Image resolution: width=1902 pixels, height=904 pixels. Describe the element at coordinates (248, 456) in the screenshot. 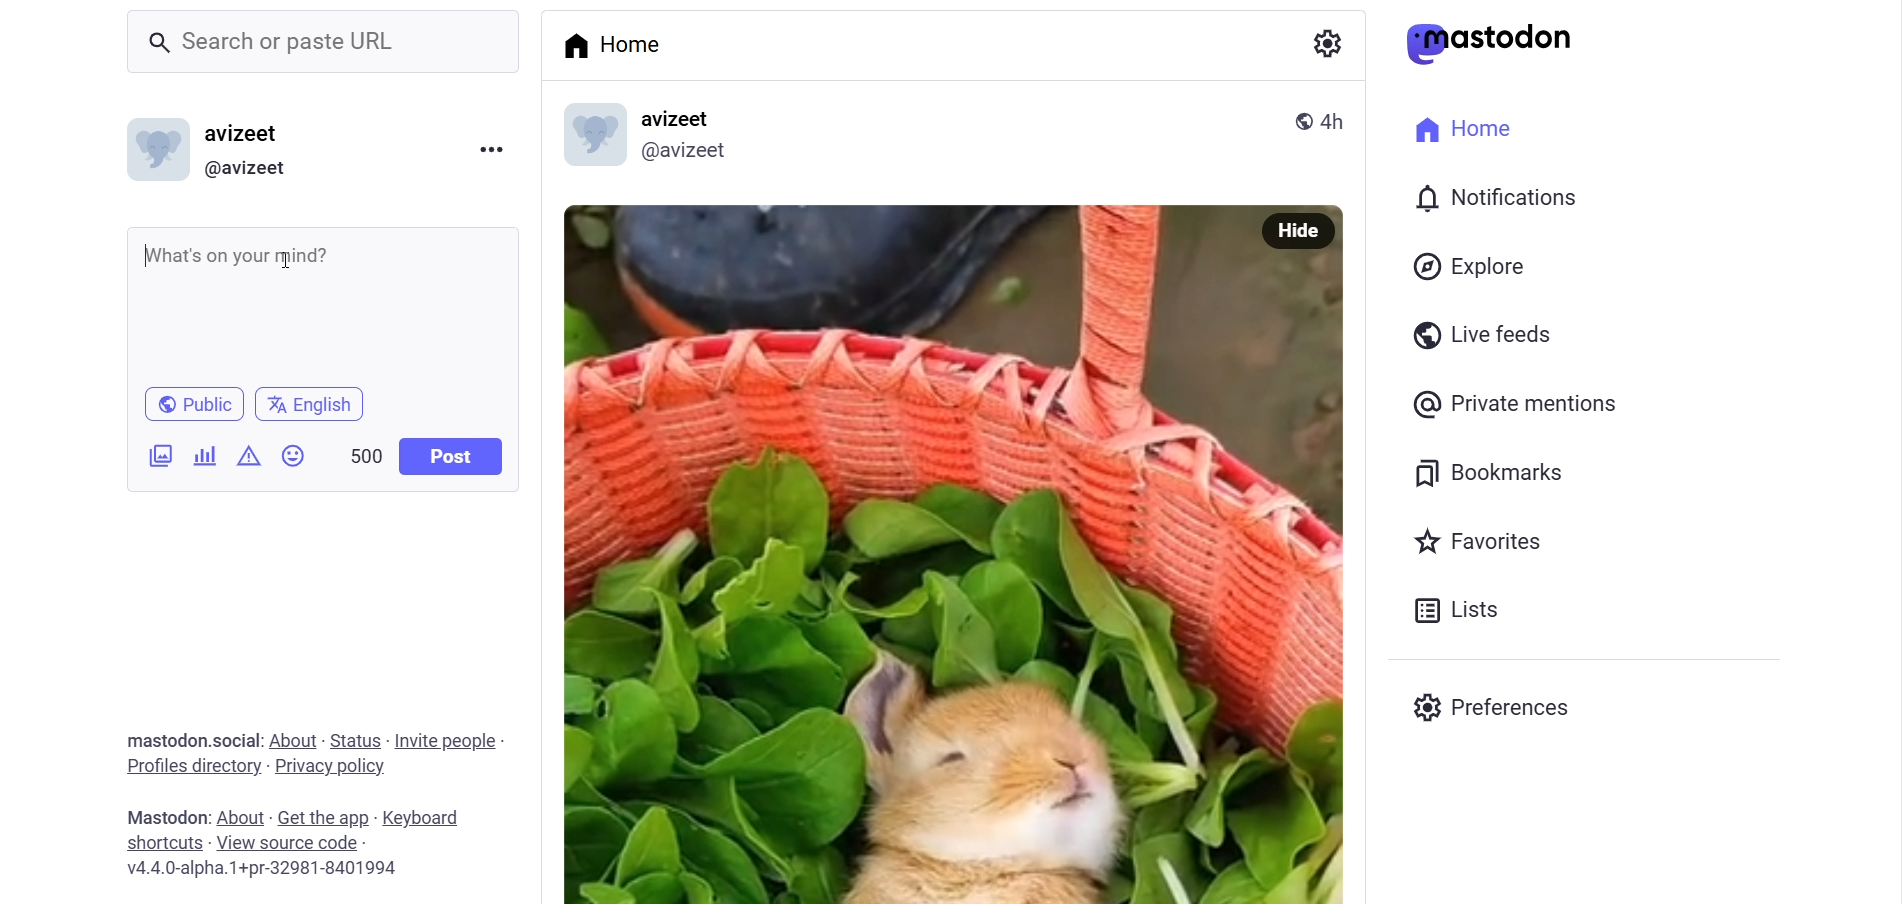

I see `Content Warning` at that location.